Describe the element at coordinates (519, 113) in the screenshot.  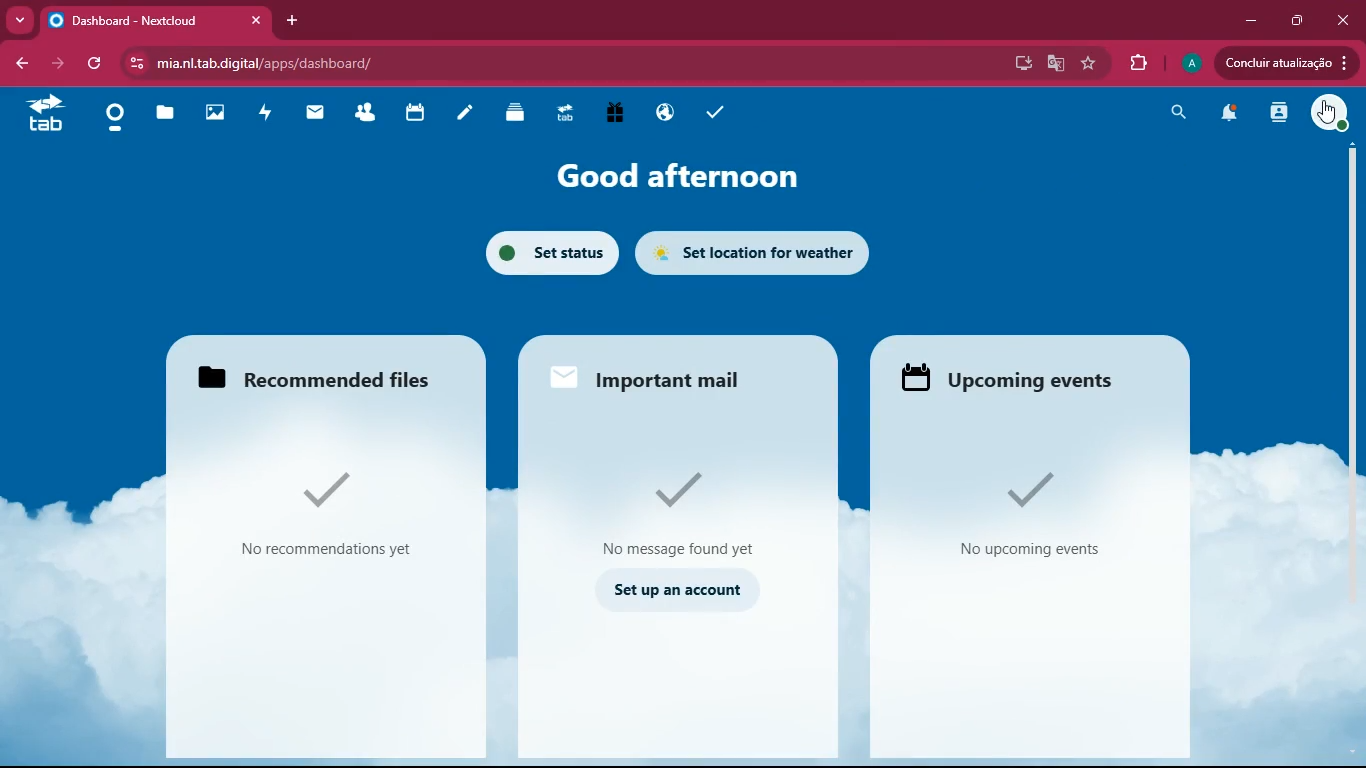
I see `layers` at that location.